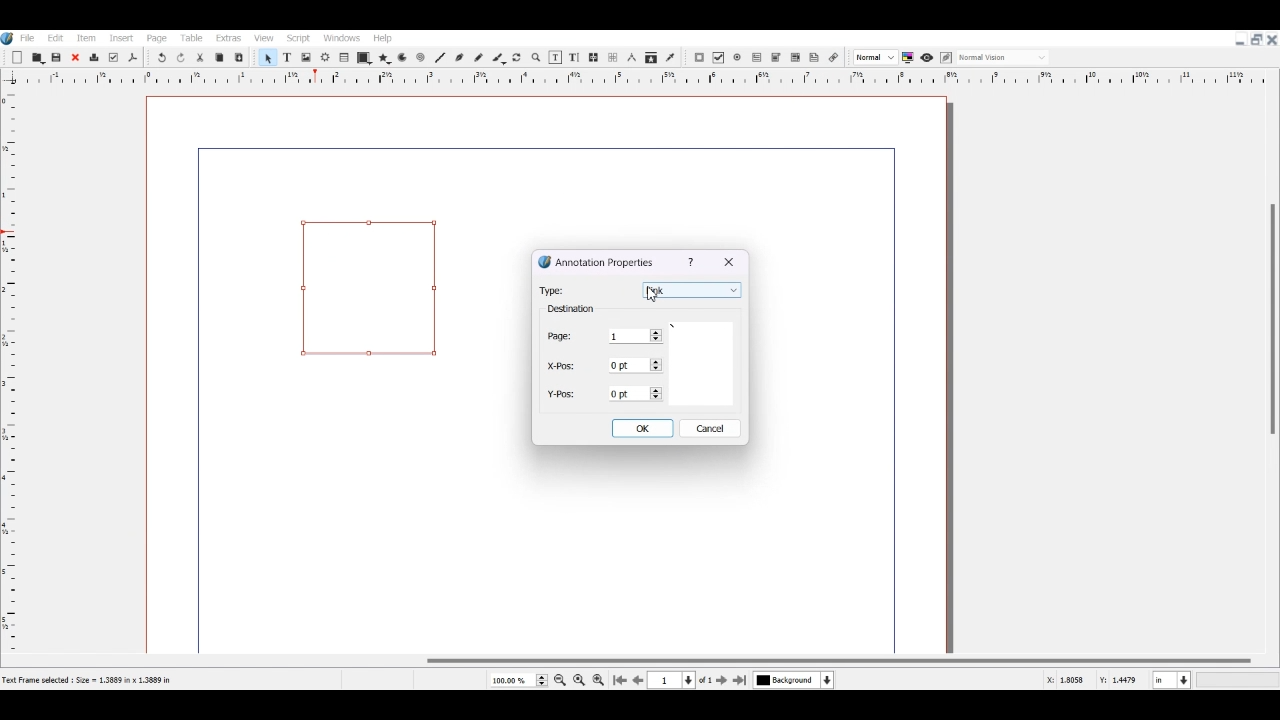  Describe the element at coordinates (606, 335) in the screenshot. I see `Page Selector` at that location.